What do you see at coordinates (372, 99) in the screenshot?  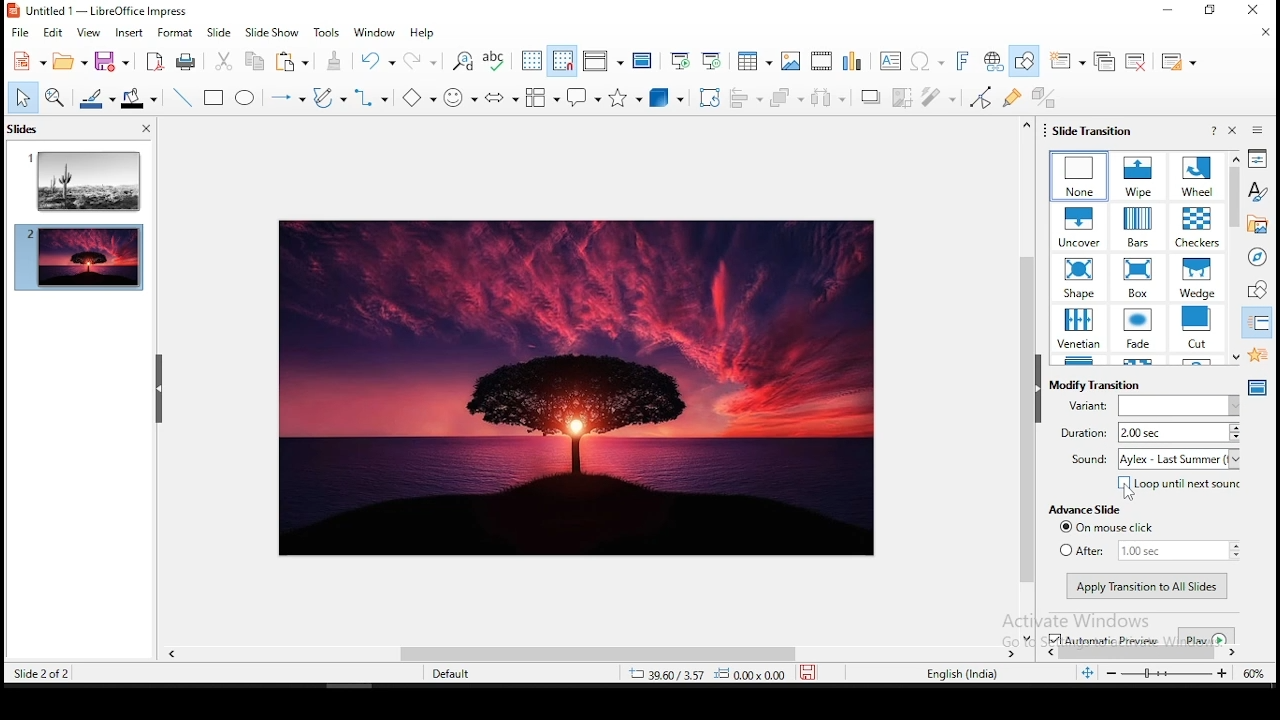 I see `connectors` at bounding box center [372, 99].